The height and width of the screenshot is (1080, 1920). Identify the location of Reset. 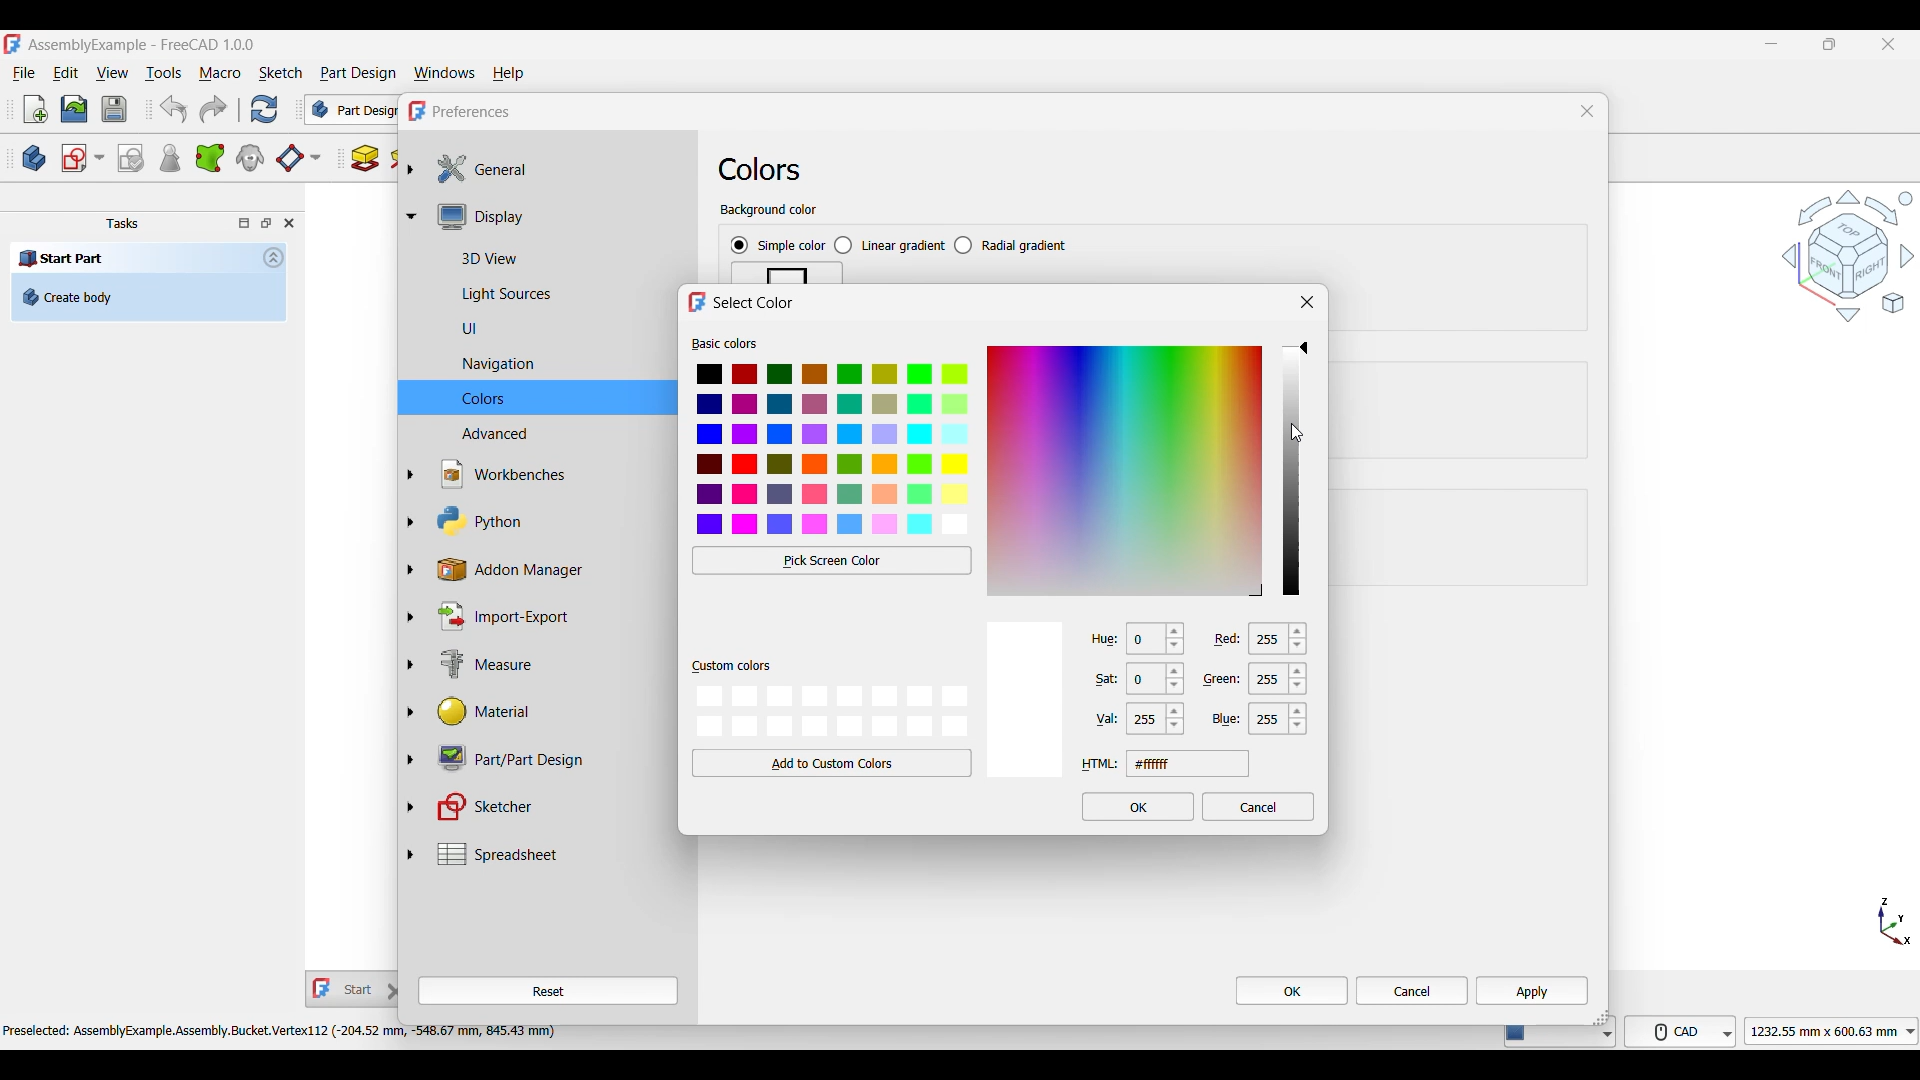
(548, 991).